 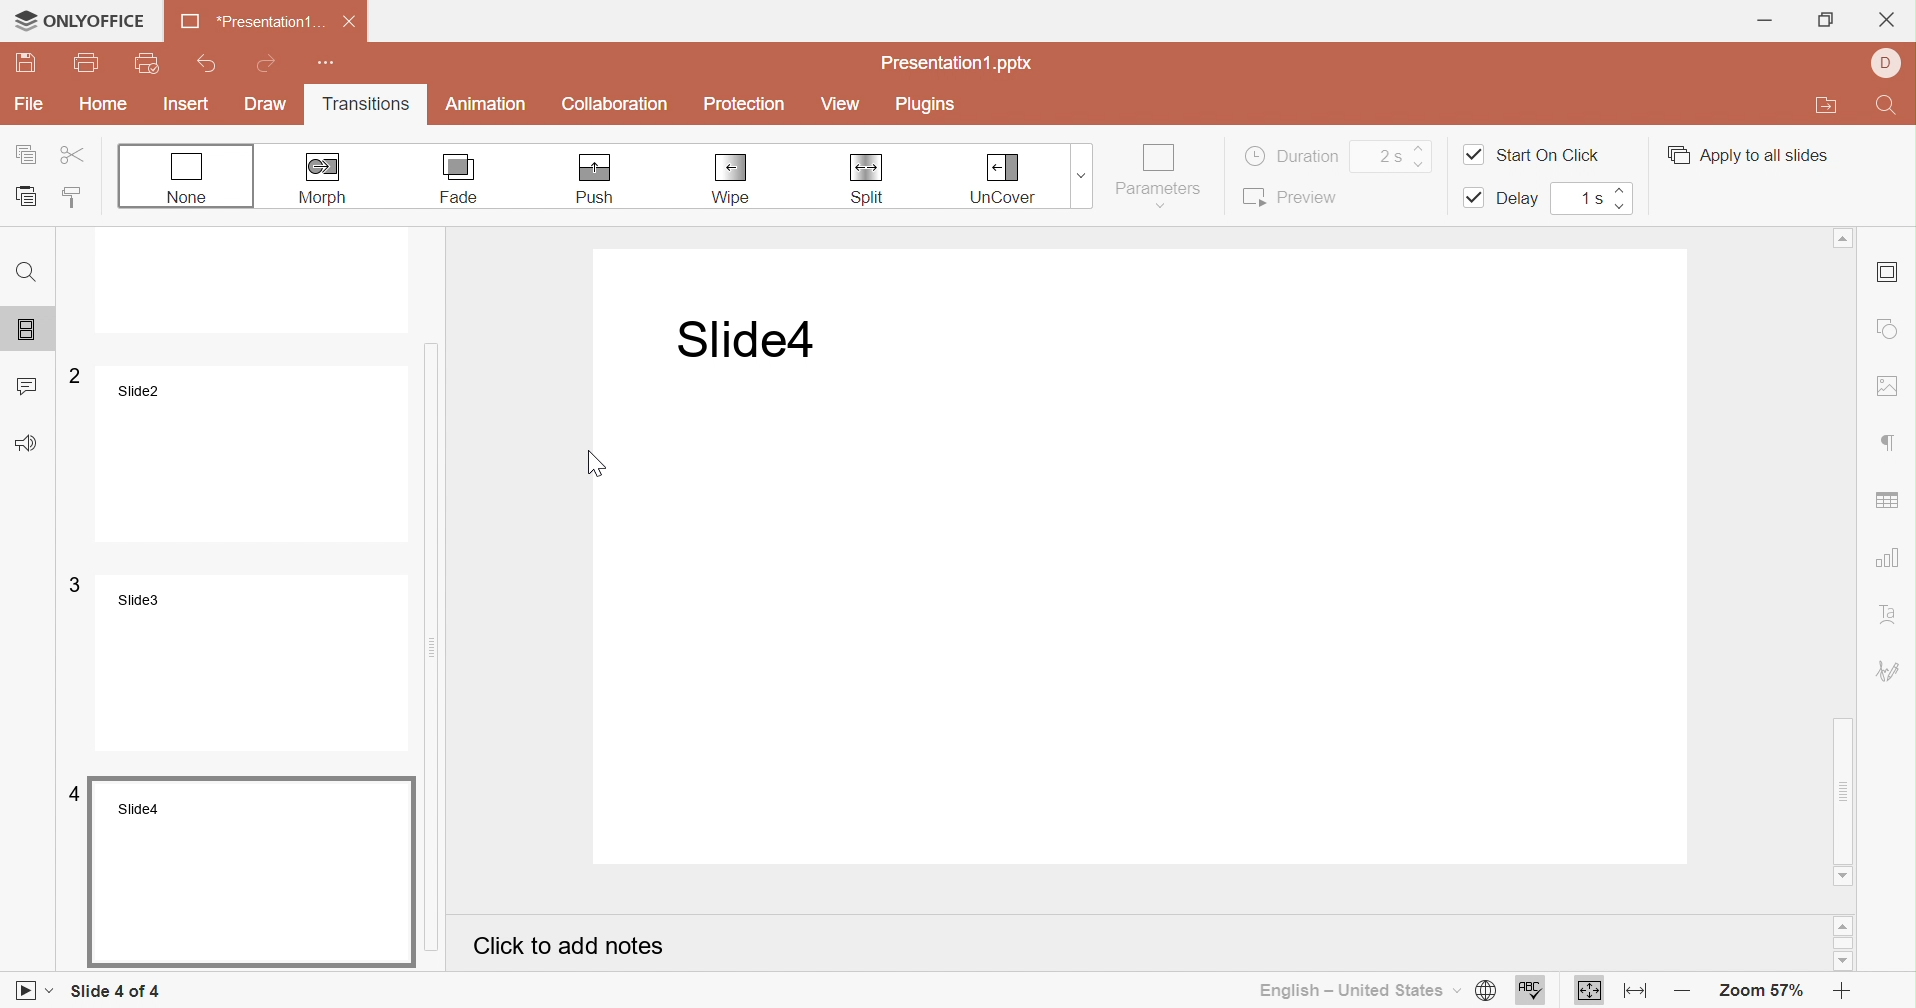 I want to click on Parameters, so click(x=1158, y=176).